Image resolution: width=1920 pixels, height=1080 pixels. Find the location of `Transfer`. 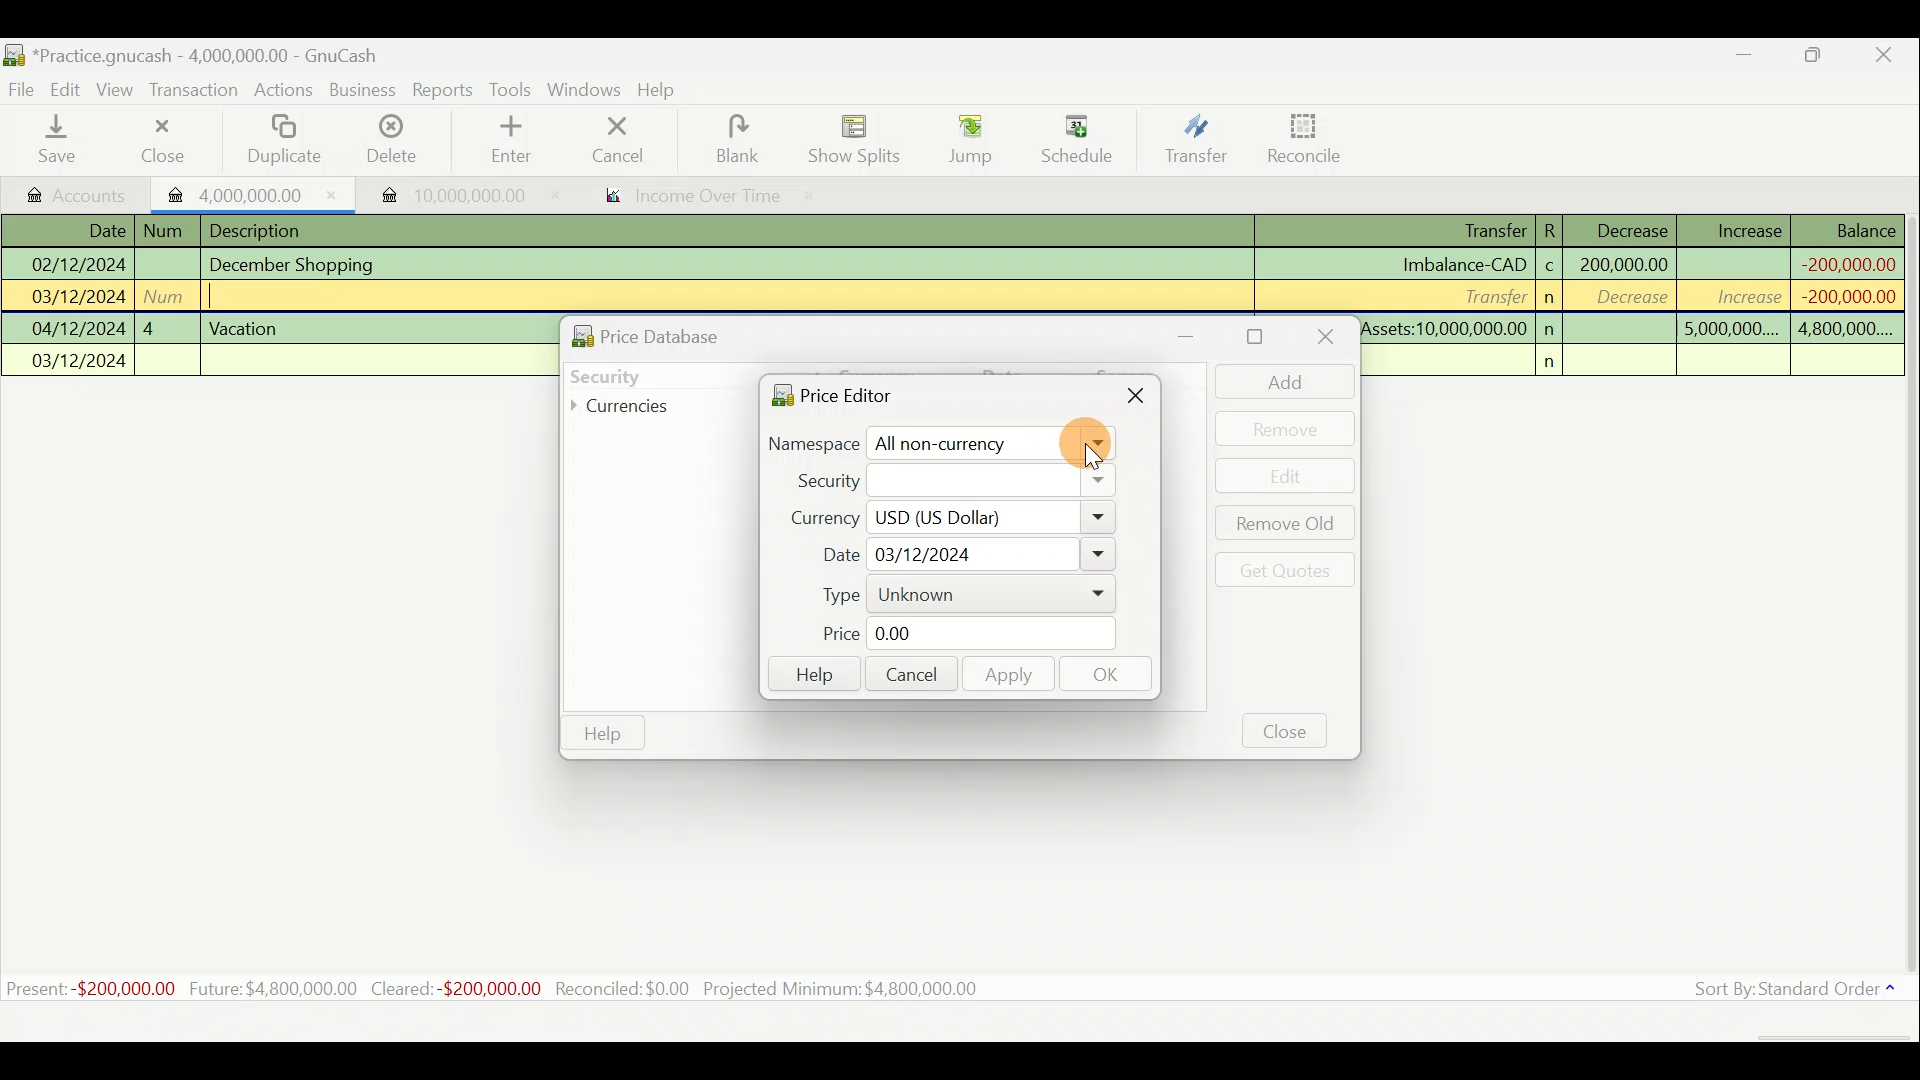

Transfer is located at coordinates (1489, 295).